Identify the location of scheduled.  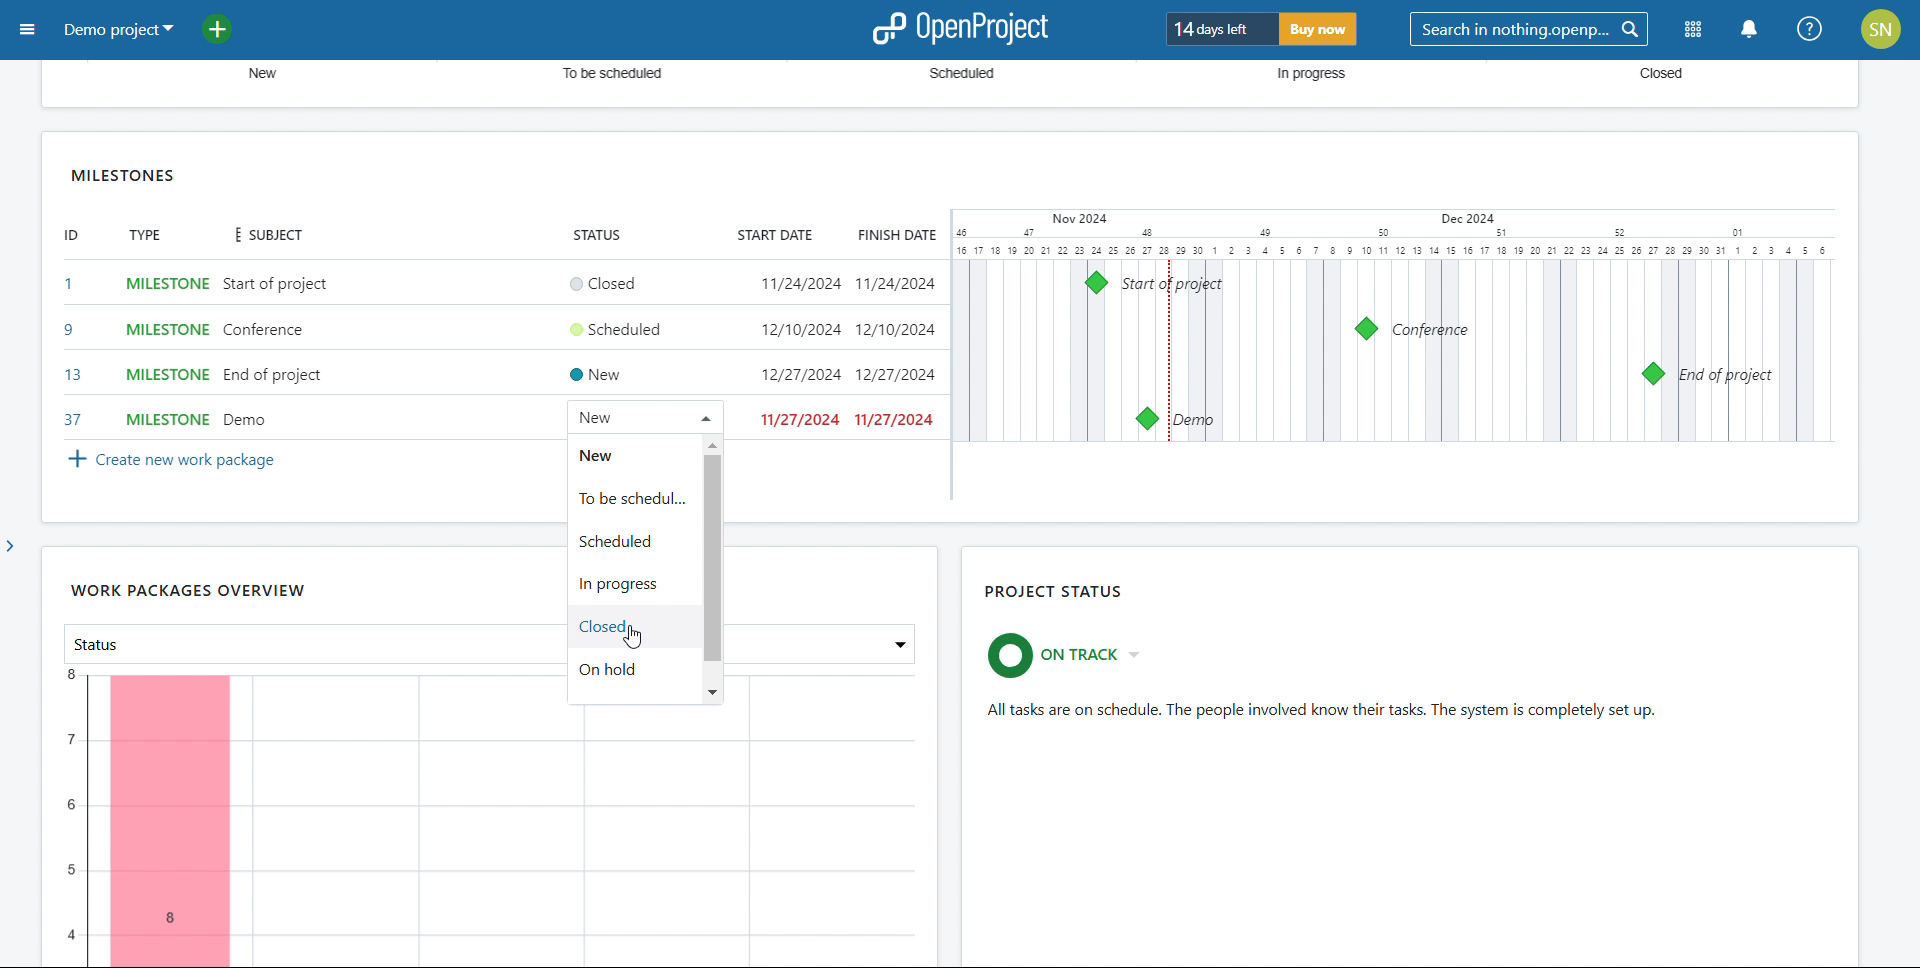
(631, 541).